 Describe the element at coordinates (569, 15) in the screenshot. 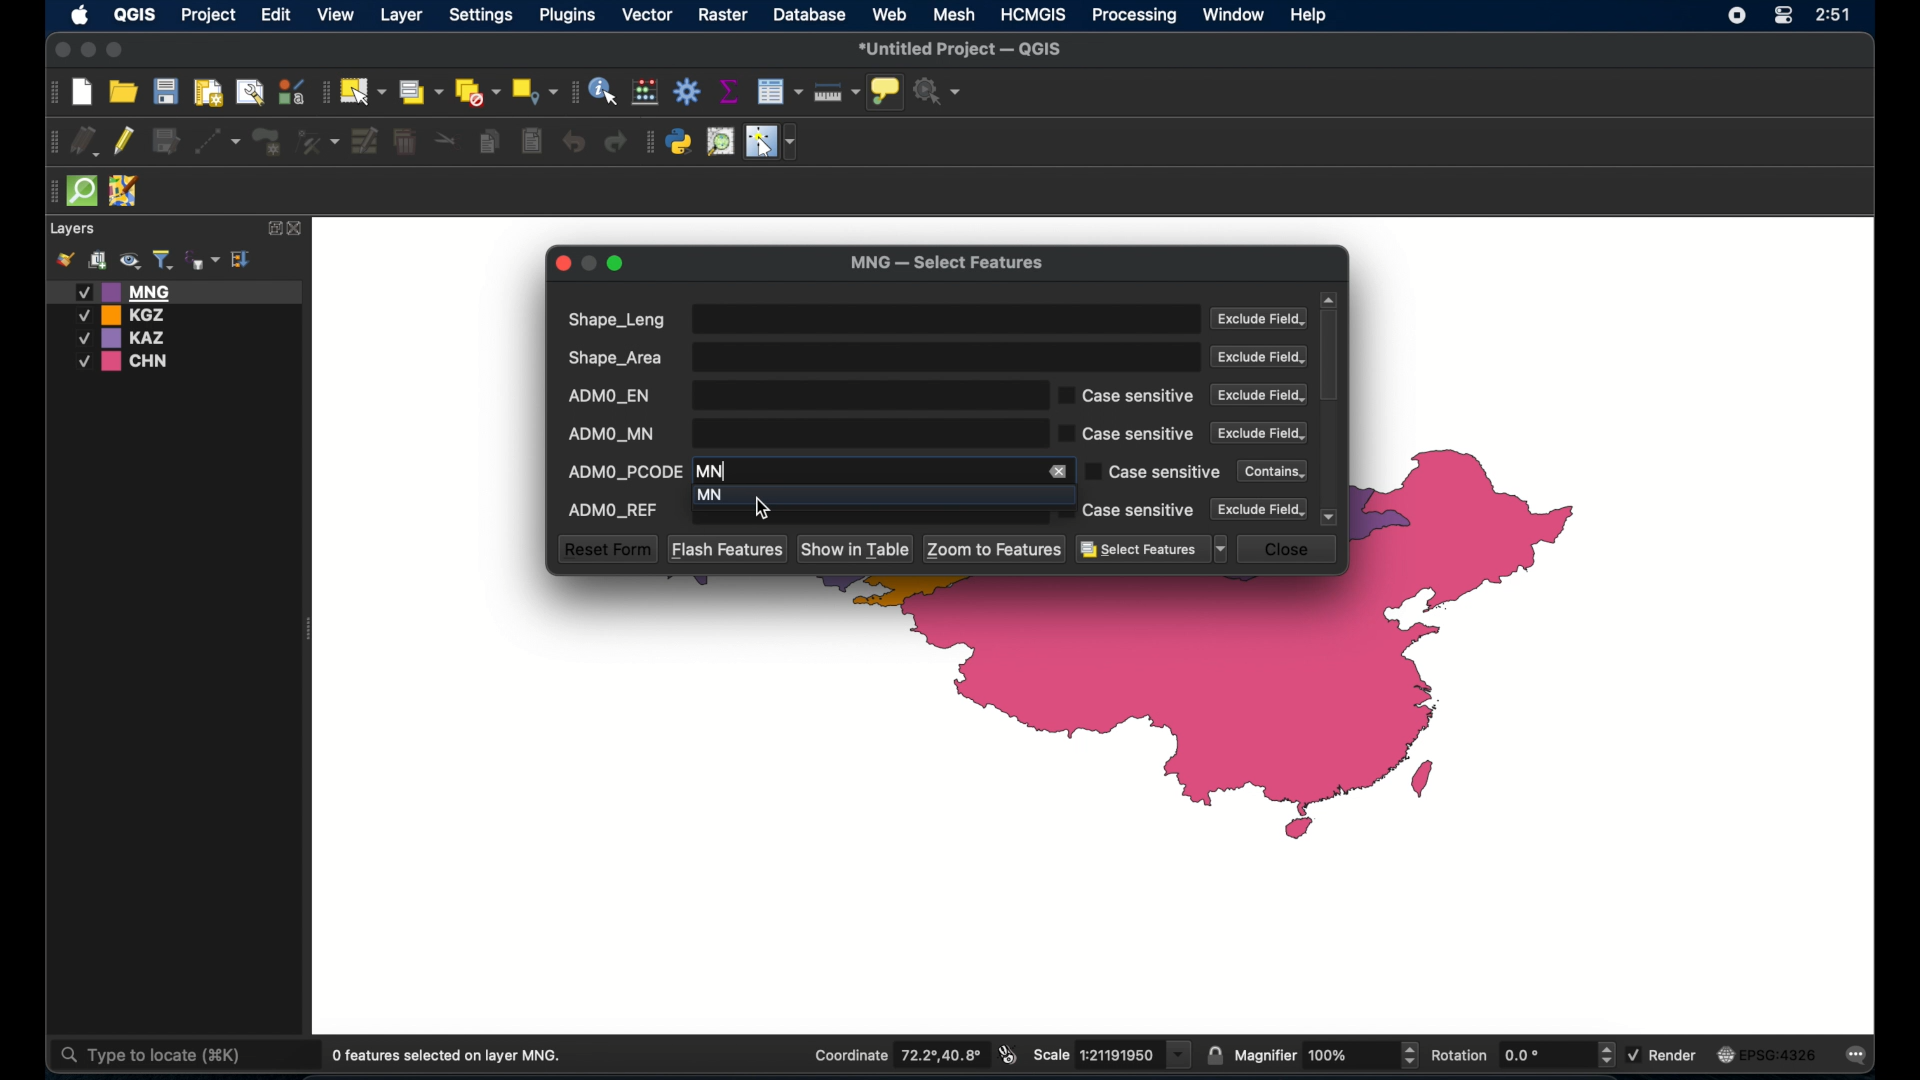

I see `plugins` at that location.